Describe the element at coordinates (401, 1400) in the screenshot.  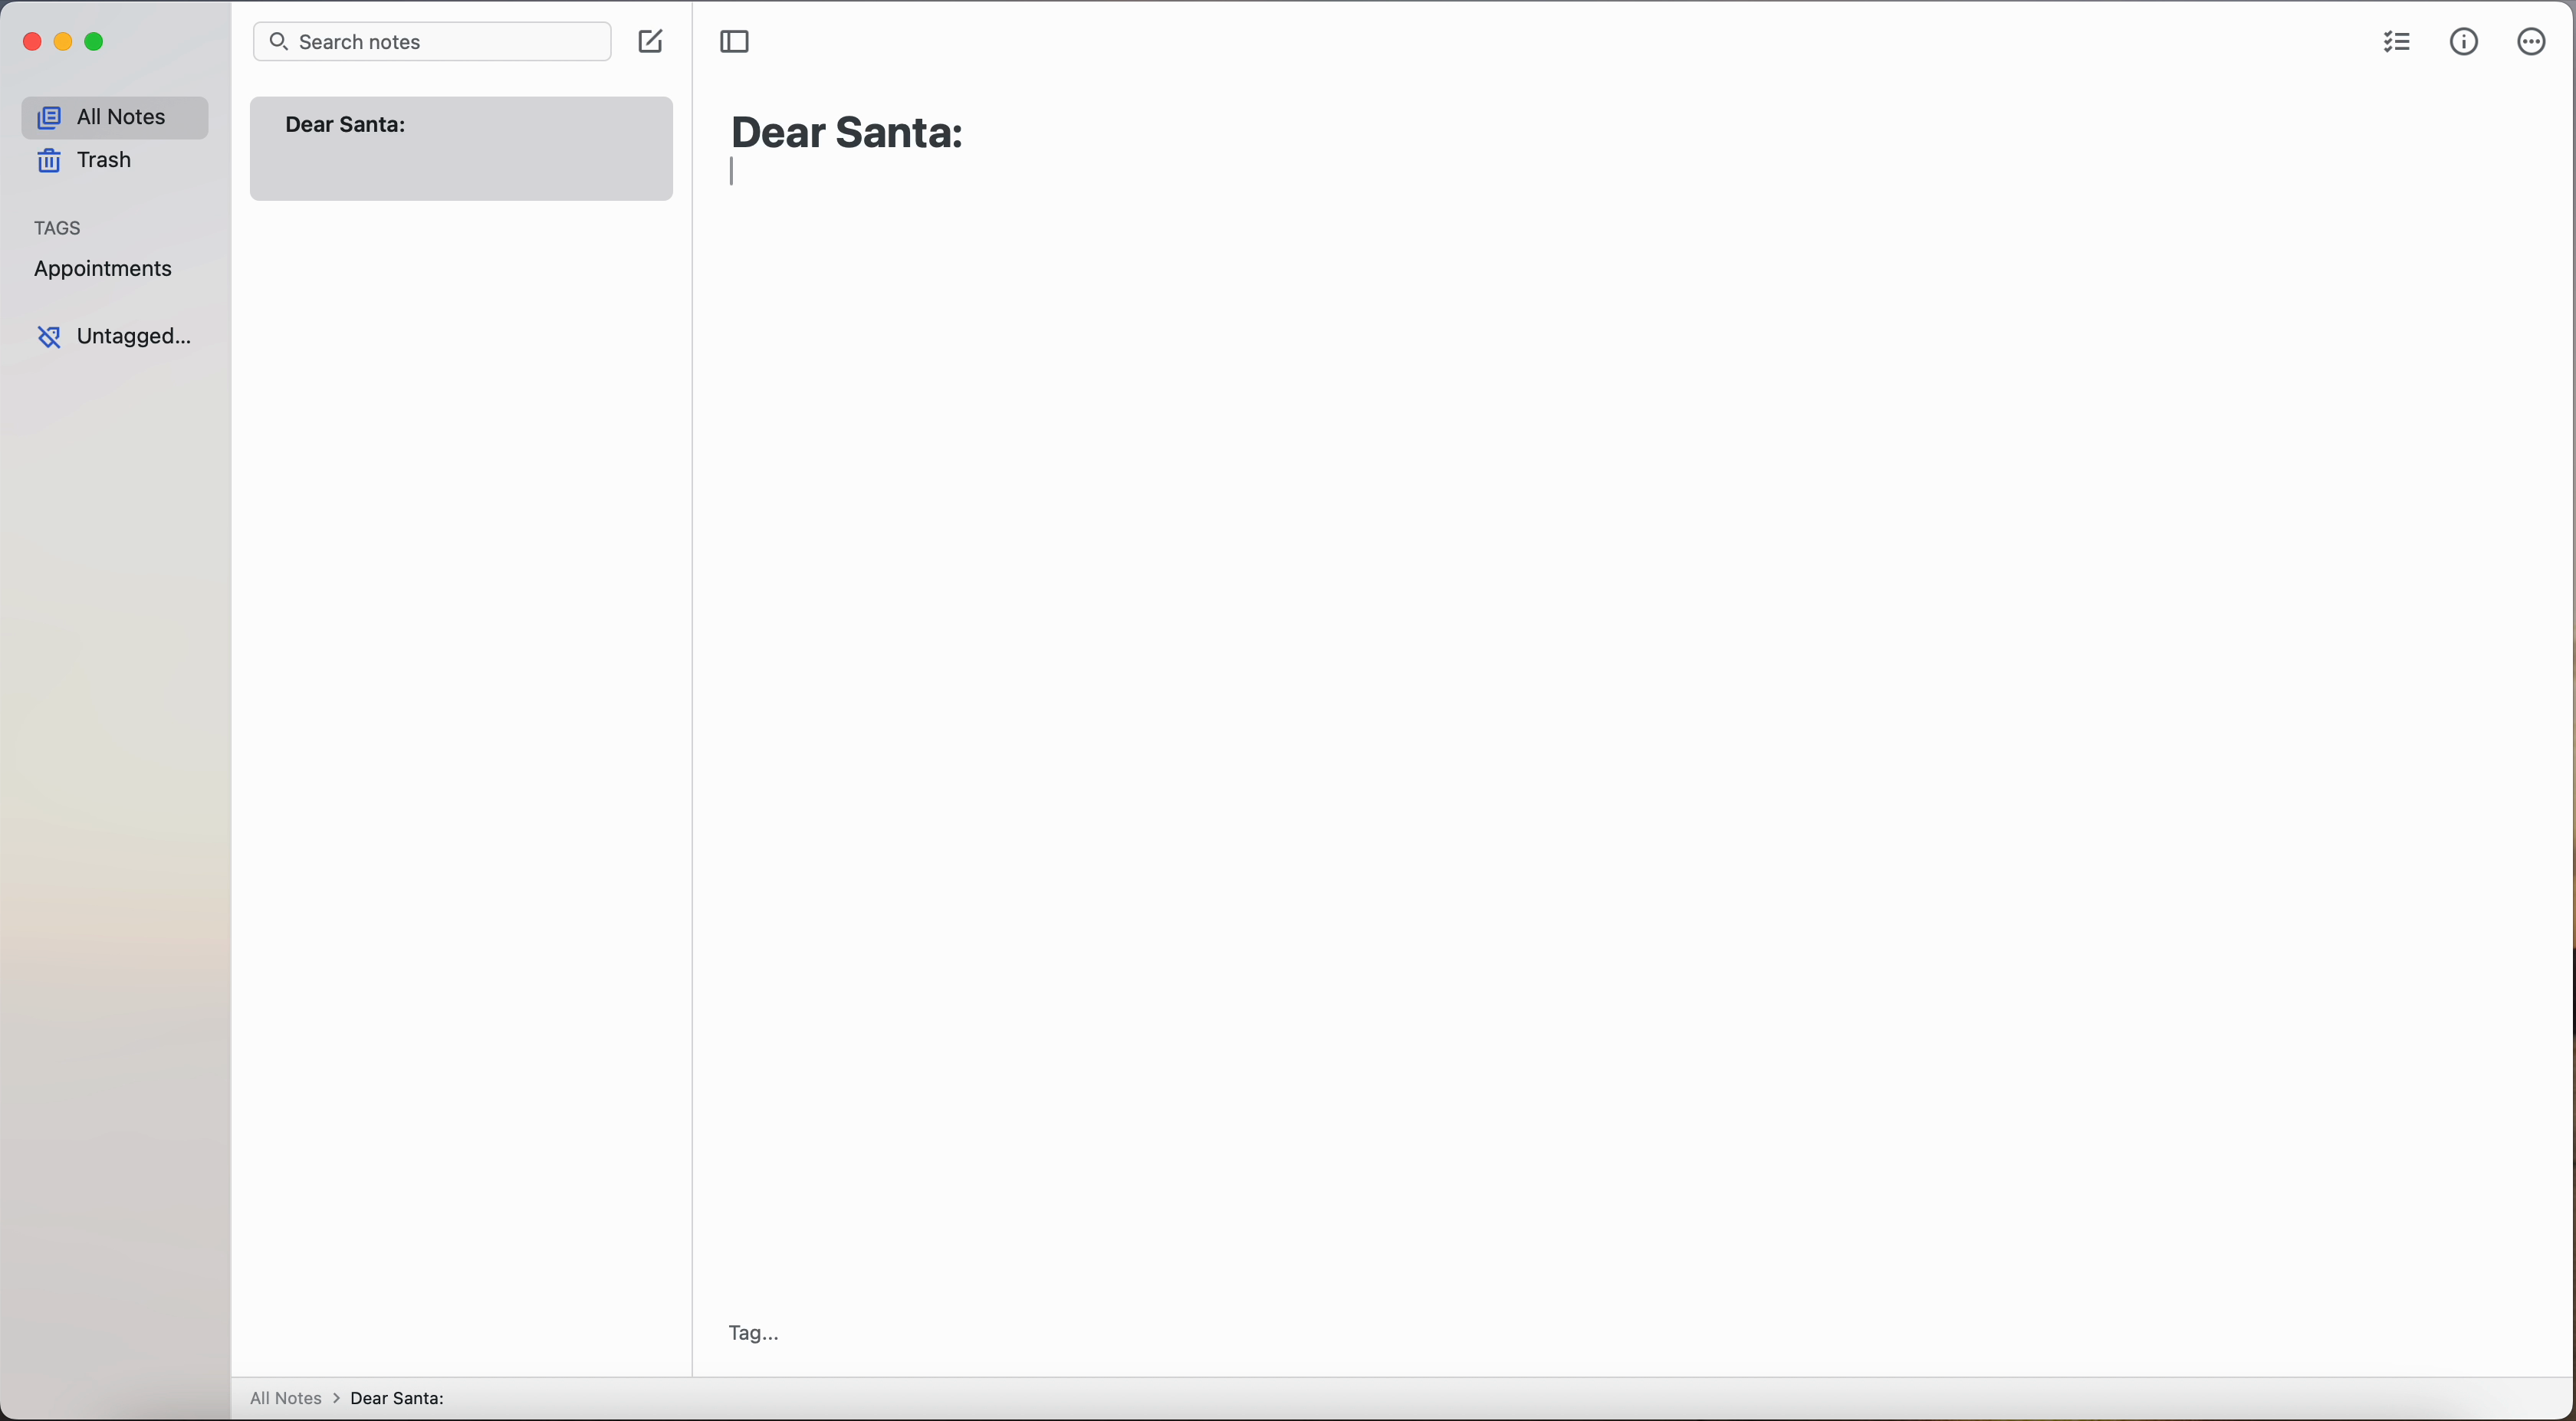
I see `Dear santa` at that location.